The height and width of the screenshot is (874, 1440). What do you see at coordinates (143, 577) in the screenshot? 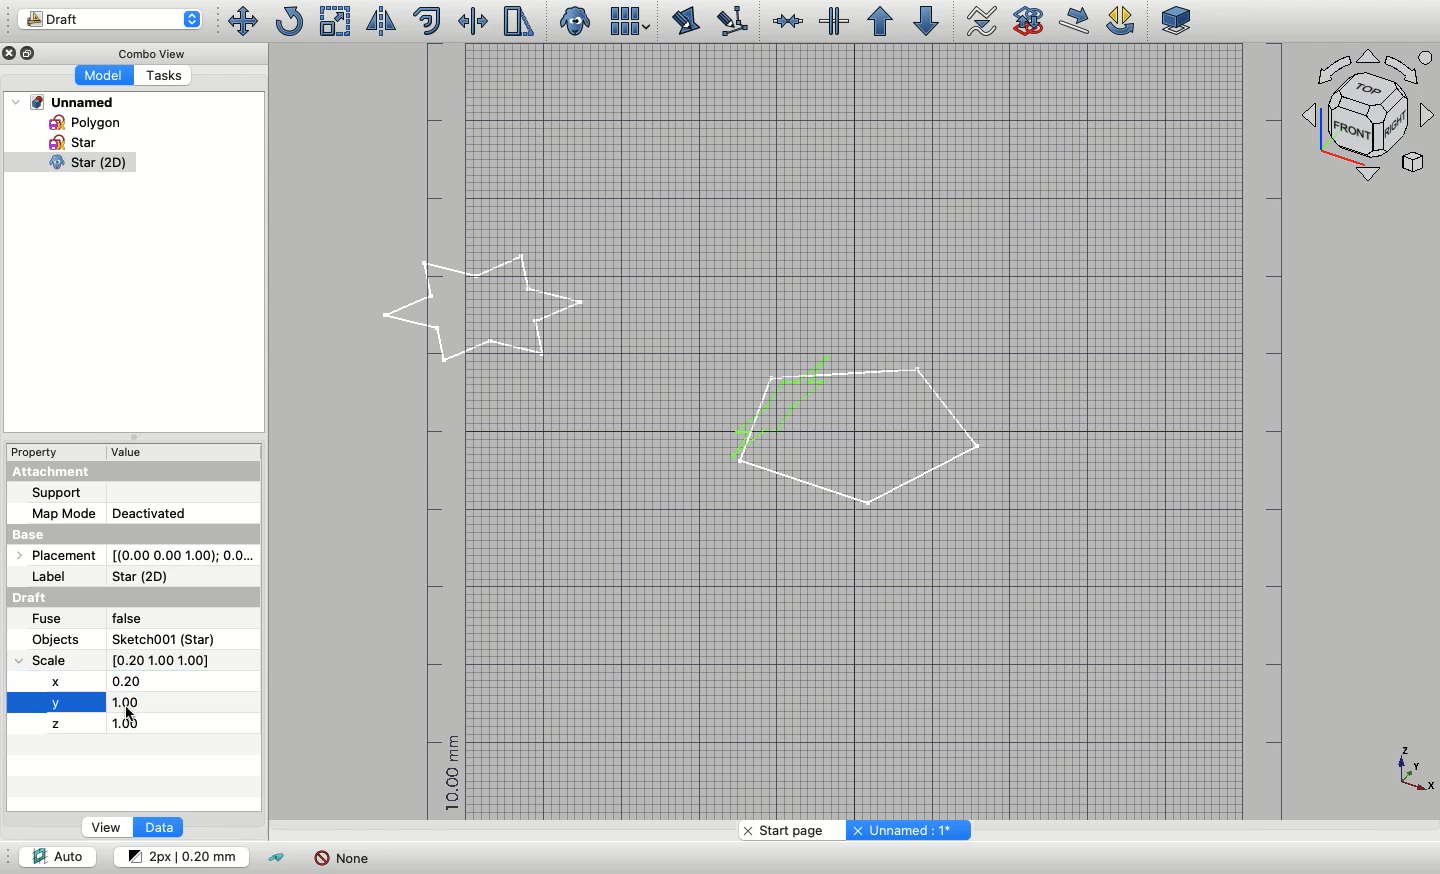
I see `Star (2D)` at bounding box center [143, 577].